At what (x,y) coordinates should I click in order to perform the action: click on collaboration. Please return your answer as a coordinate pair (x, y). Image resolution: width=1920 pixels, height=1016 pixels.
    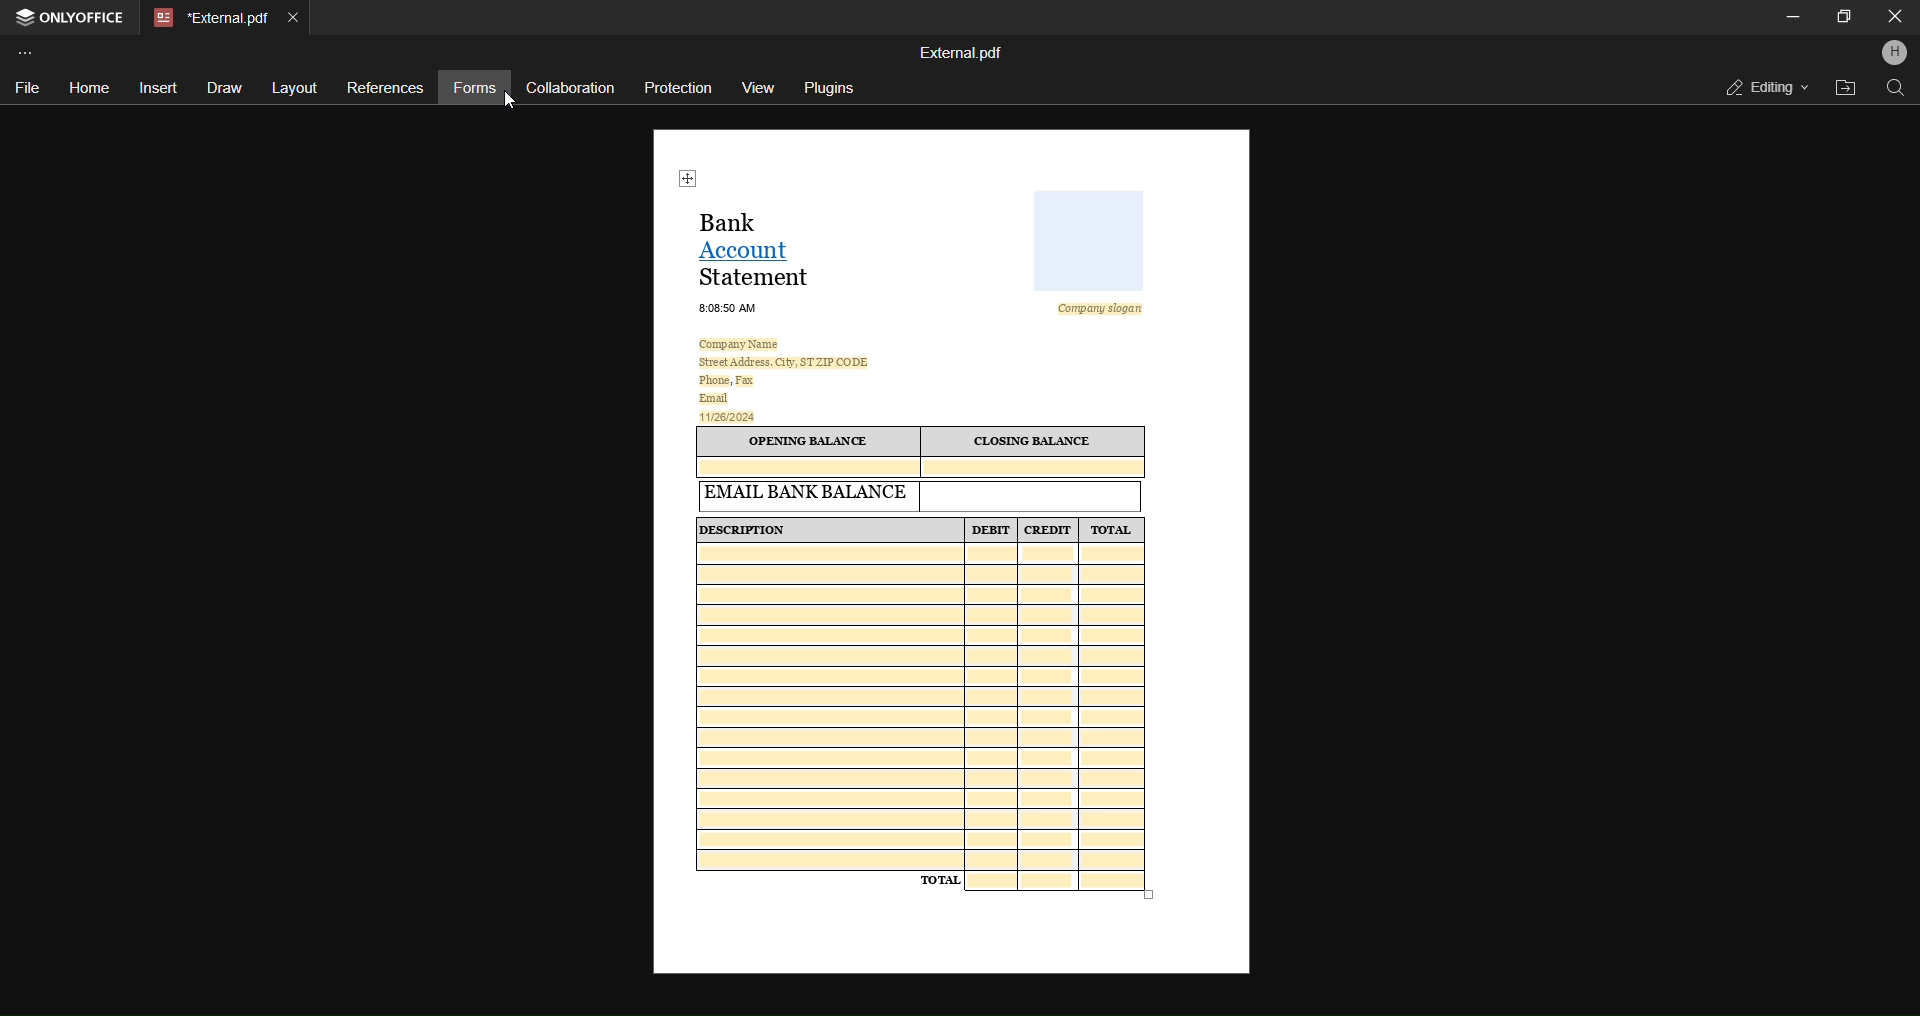
    Looking at the image, I should click on (574, 88).